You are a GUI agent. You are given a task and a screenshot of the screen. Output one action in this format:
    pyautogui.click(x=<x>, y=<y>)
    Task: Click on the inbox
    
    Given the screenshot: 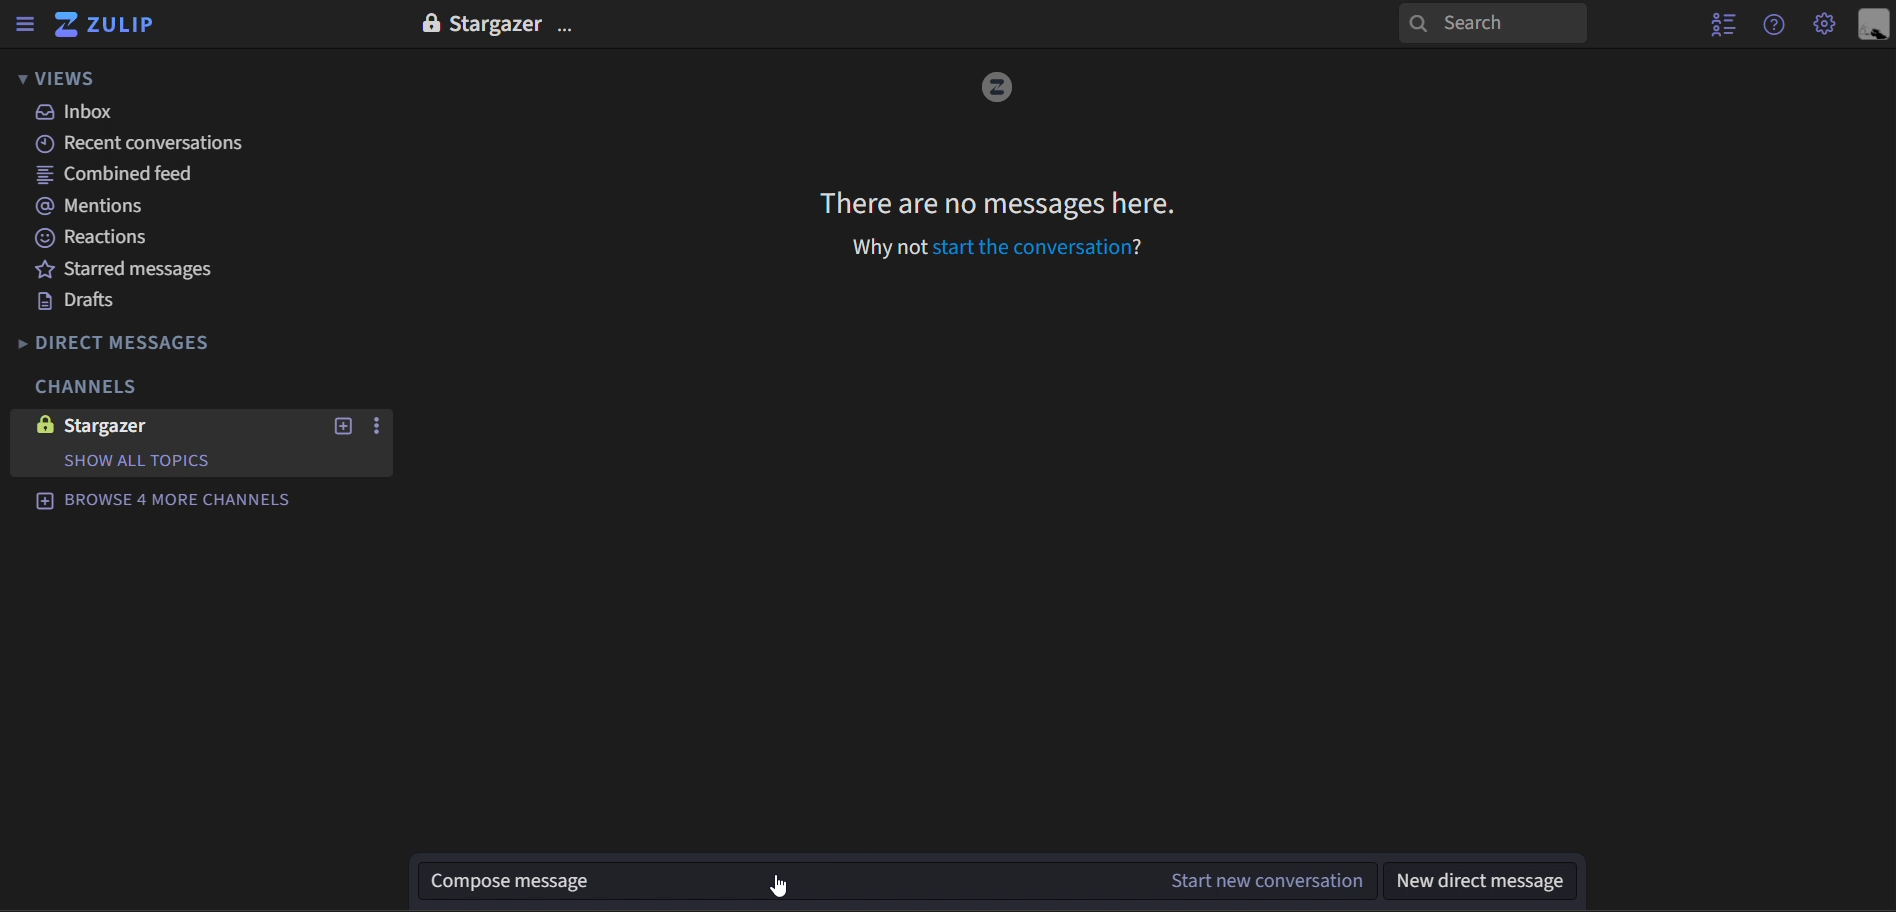 What is the action you would take?
    pyautogui.click(x=167, y=111)
    